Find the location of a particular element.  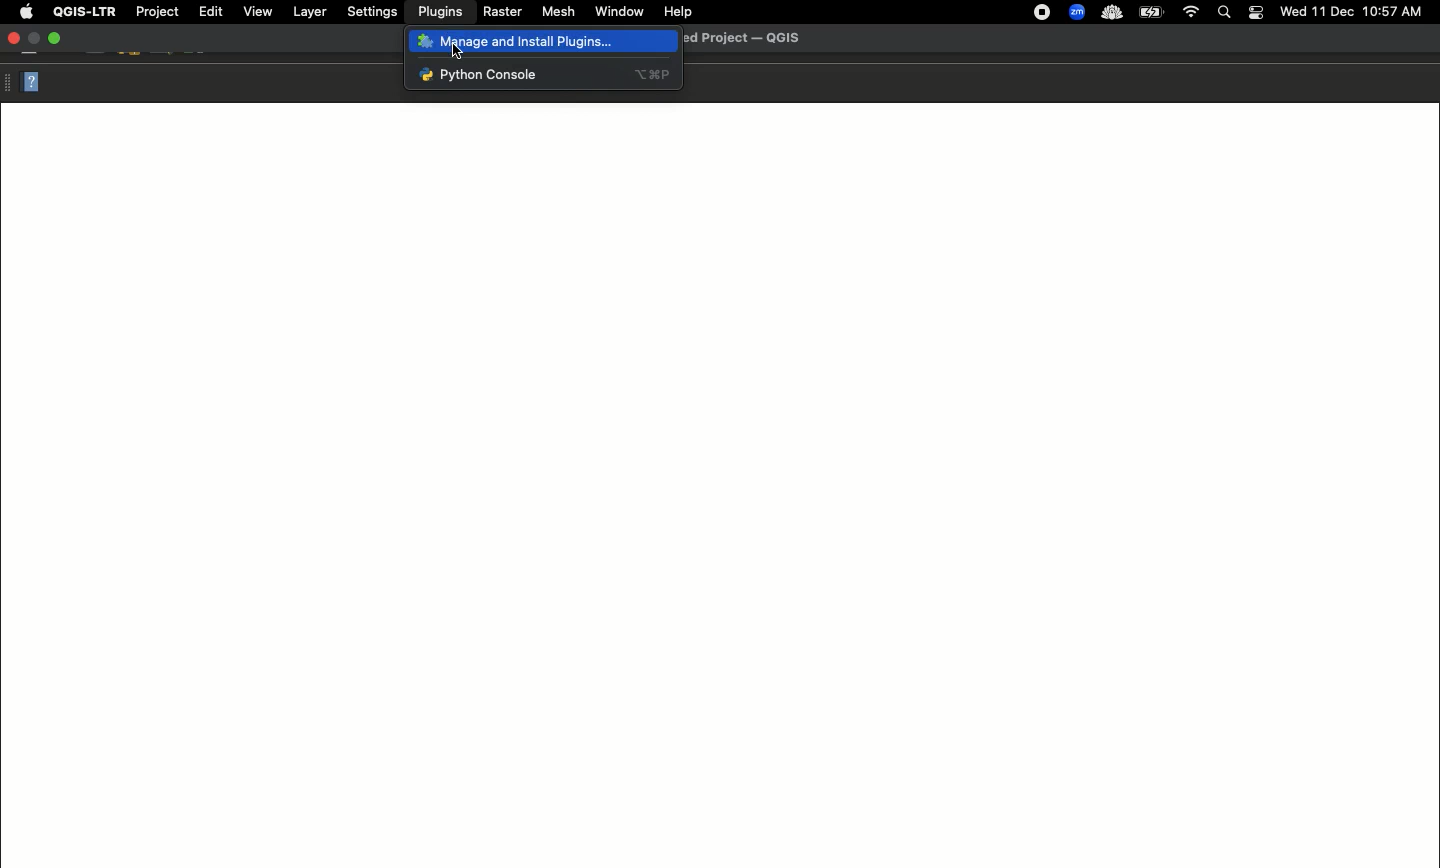

Charge is located at coordinates (1156, 12).